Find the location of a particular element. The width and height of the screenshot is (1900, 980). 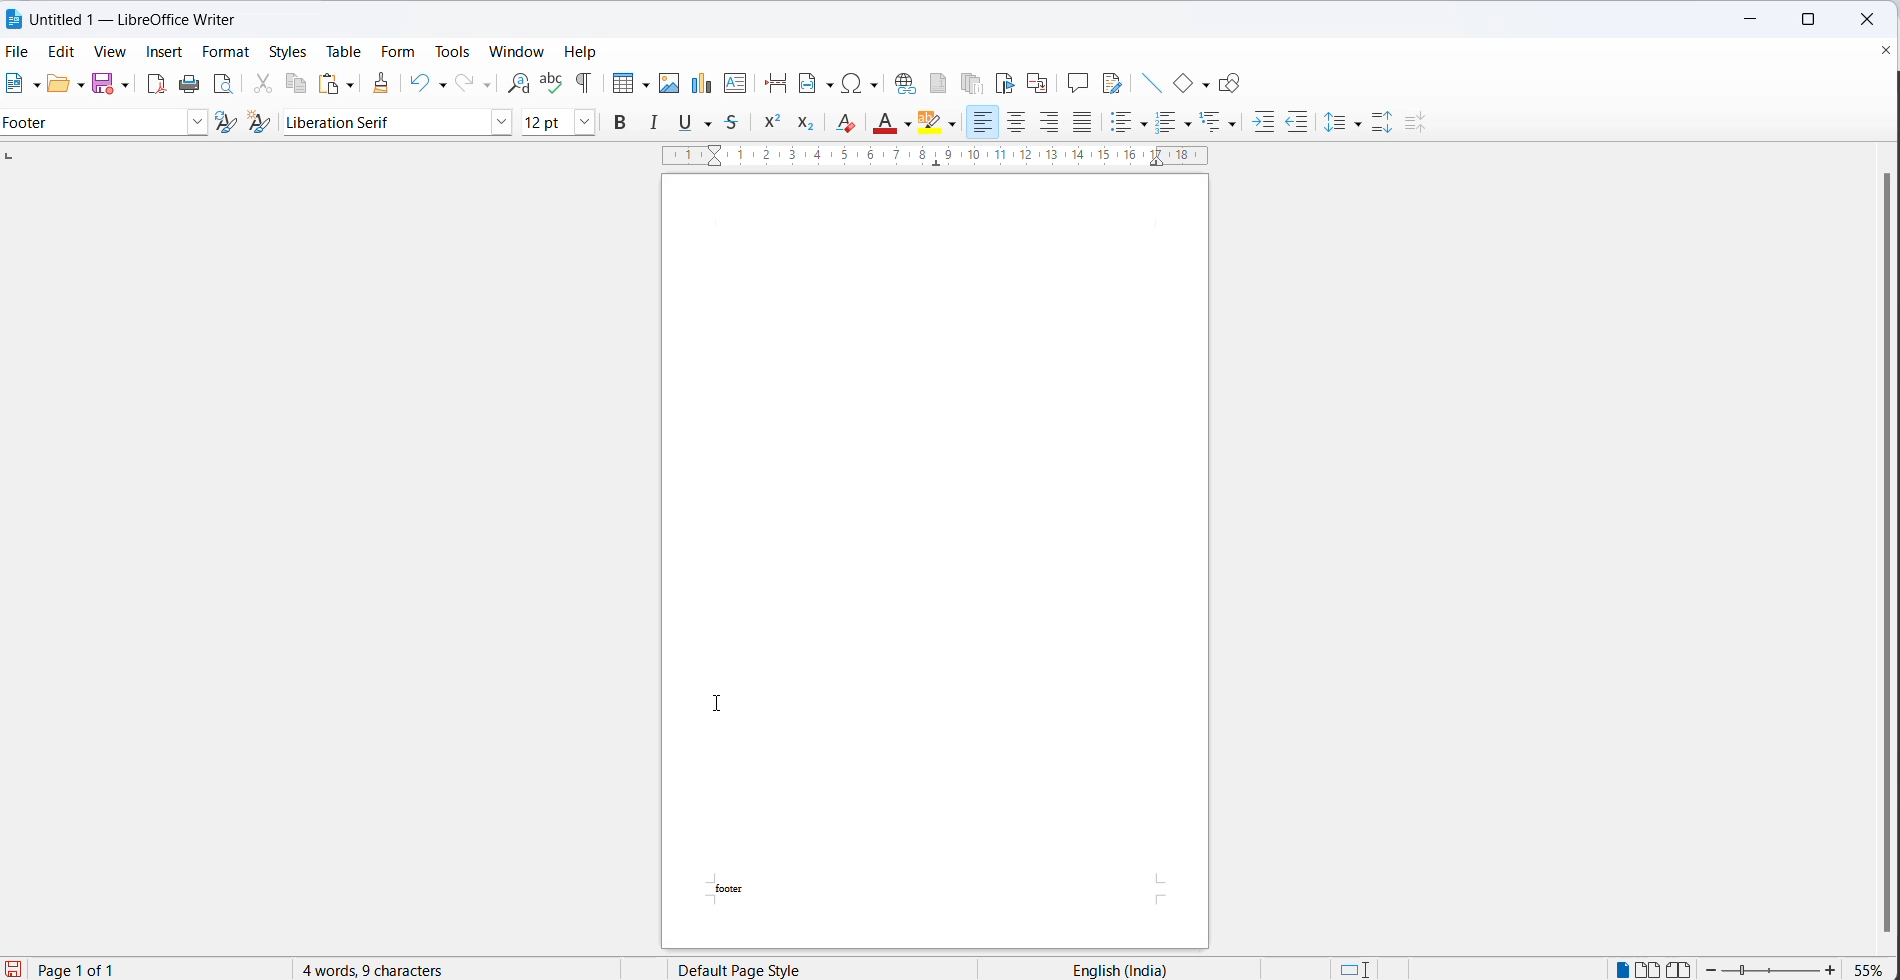

text align center is located at coordinates (1015, 124).